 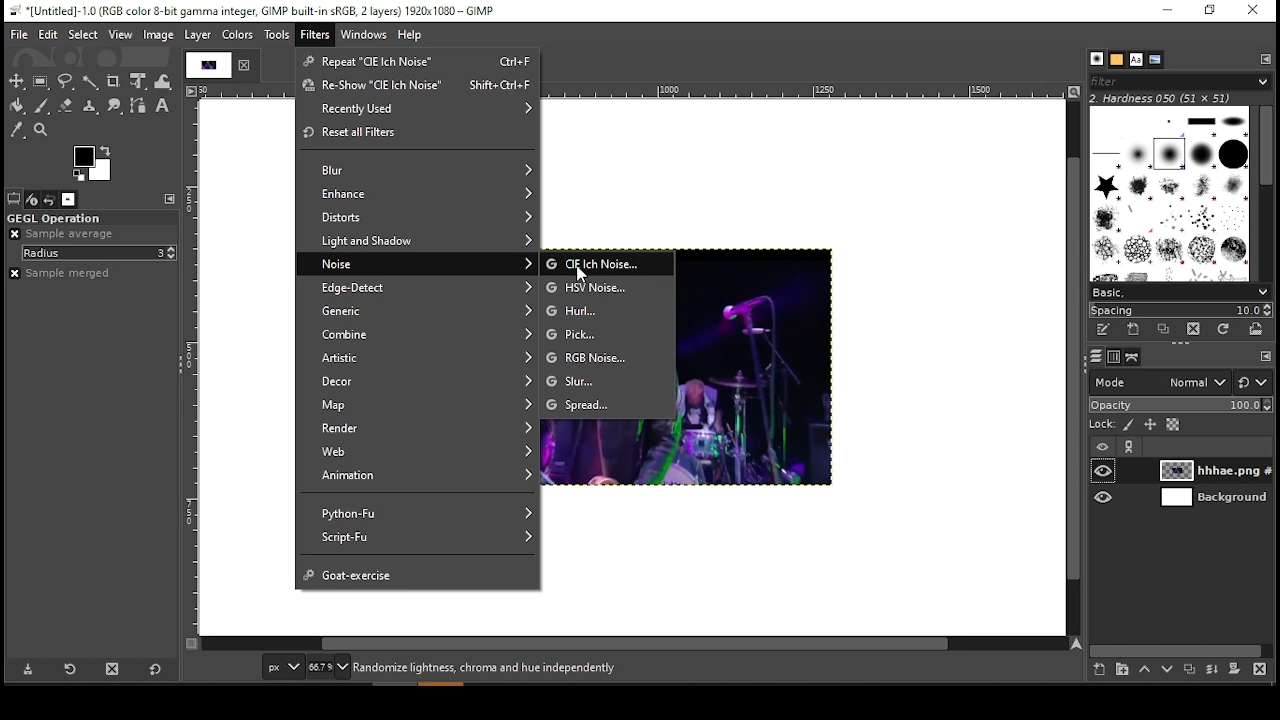 What do you see at coordinates (1136, 59) in the screenshot?
I see `fonts` at bounding box center [1136, 59].